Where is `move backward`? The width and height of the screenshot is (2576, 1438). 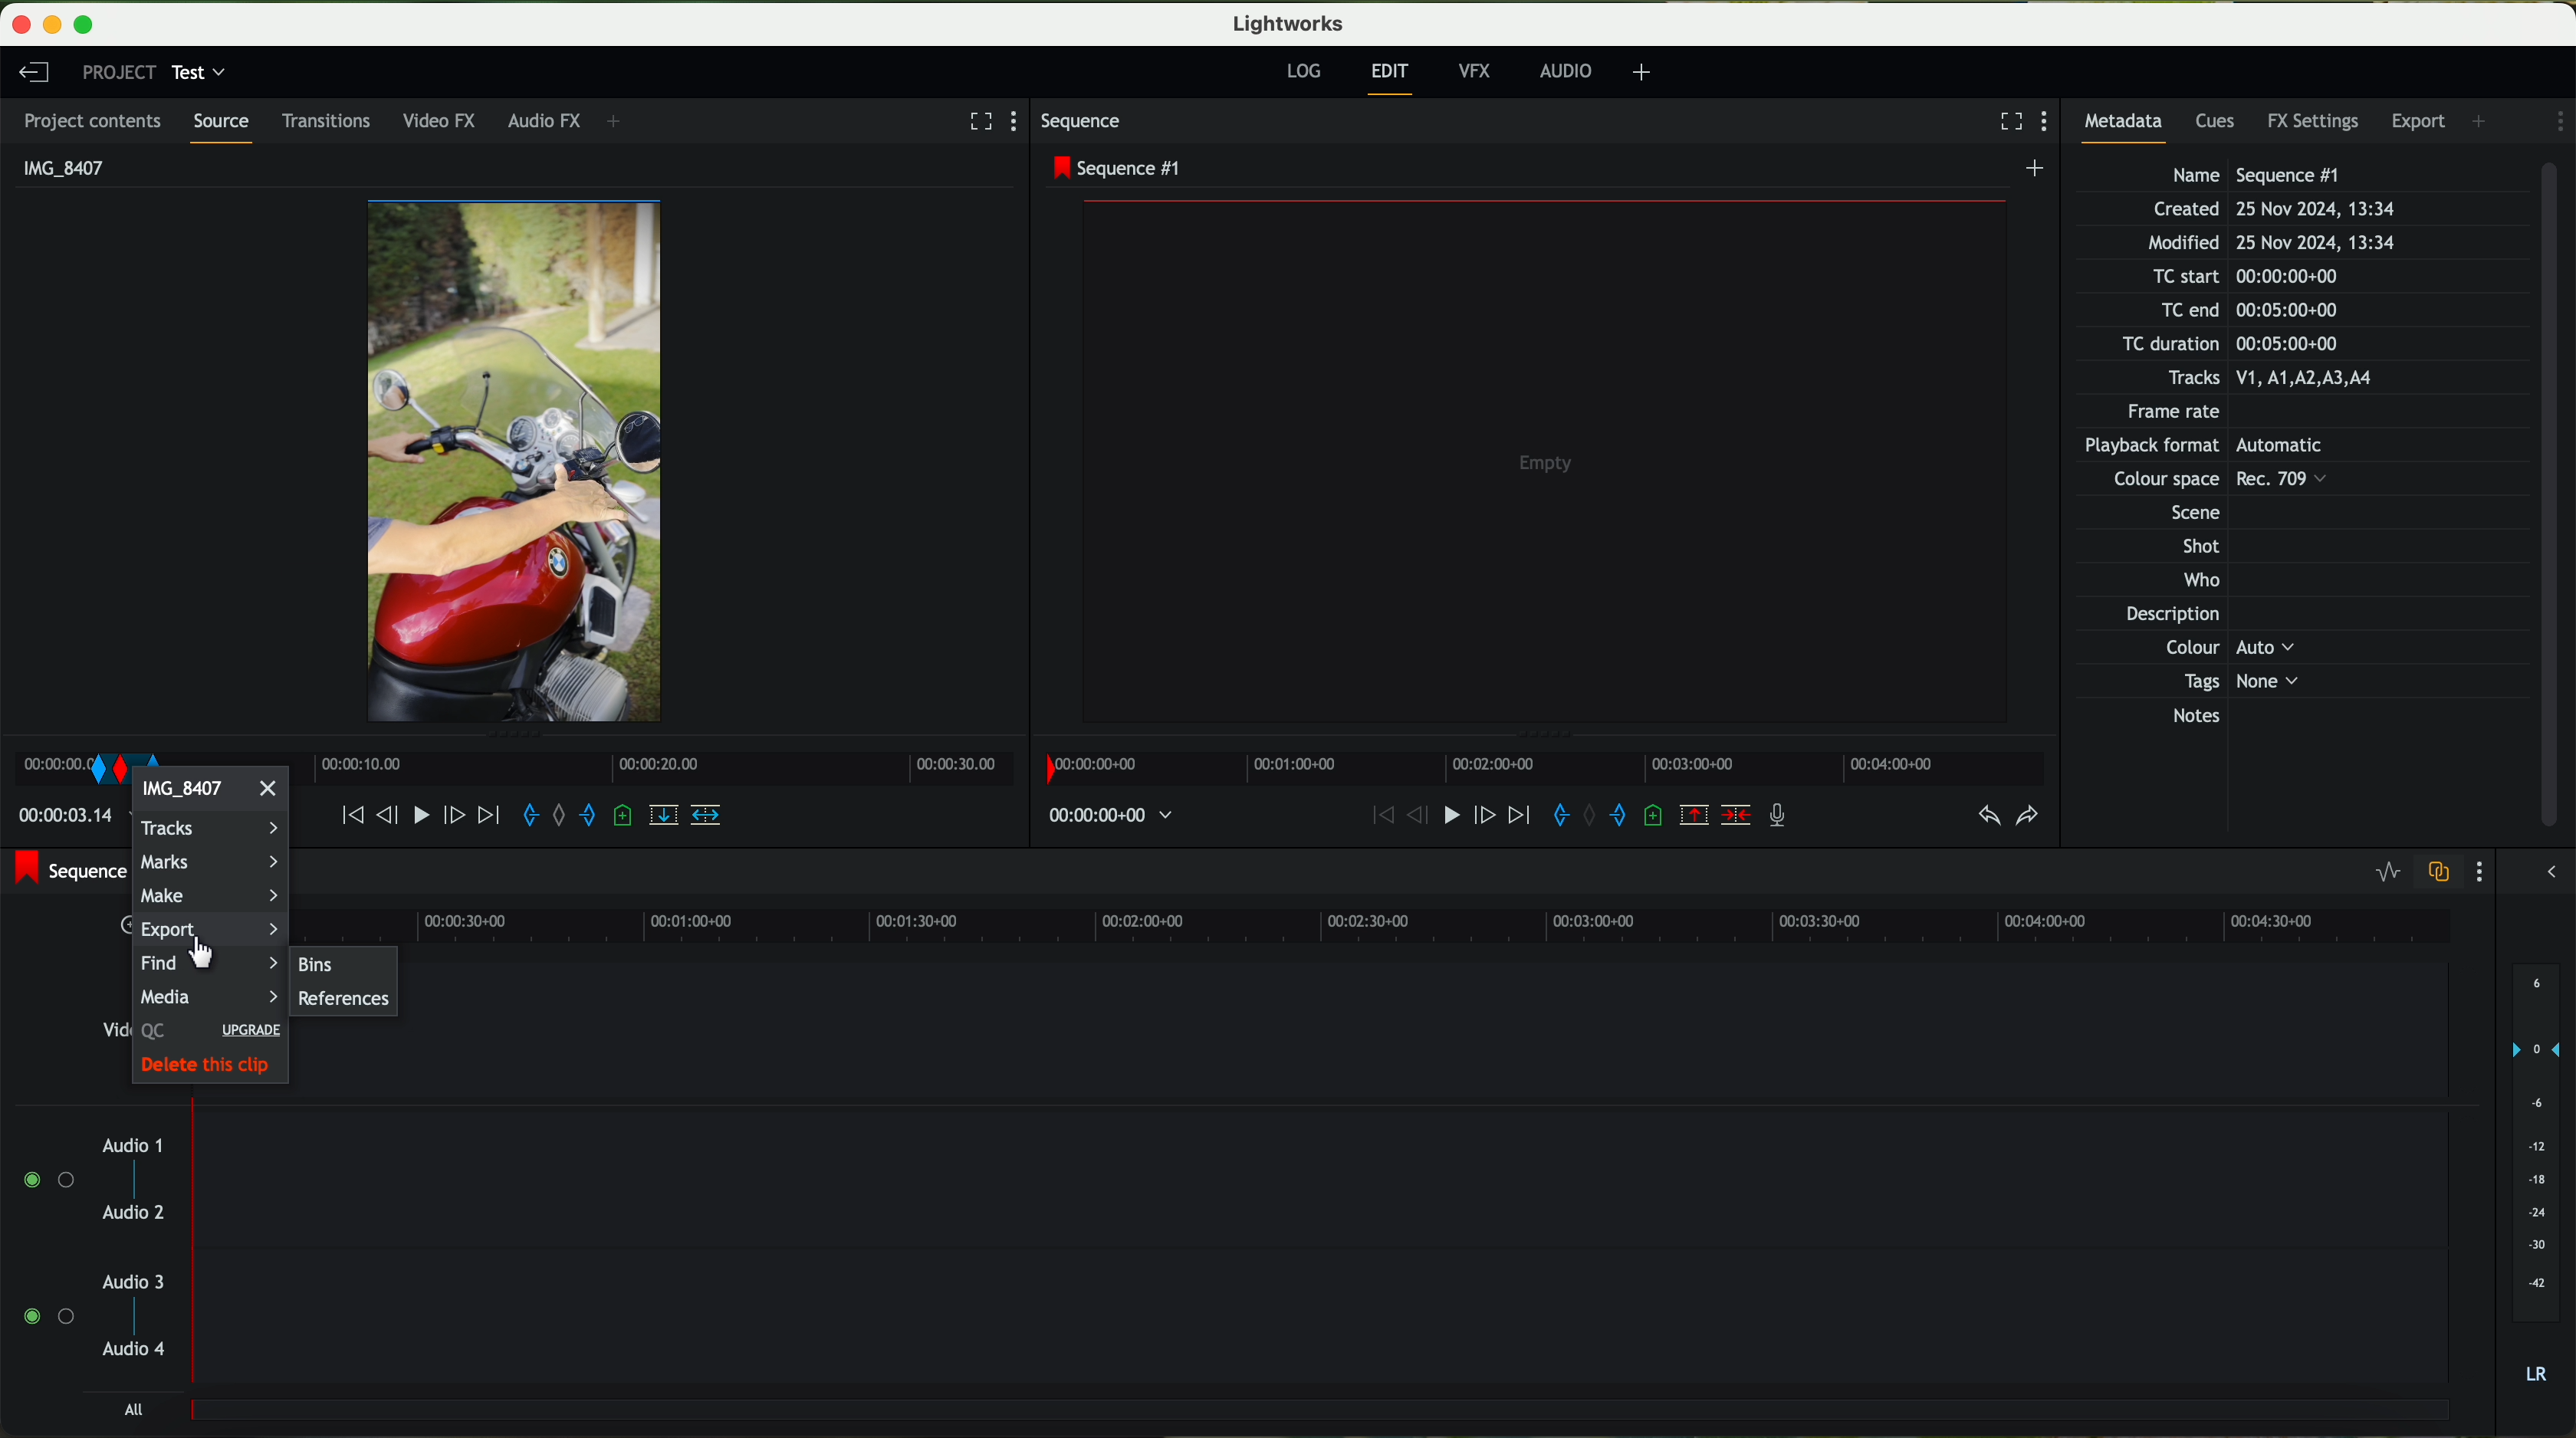 move backward is located at coordinates (1370, 816).